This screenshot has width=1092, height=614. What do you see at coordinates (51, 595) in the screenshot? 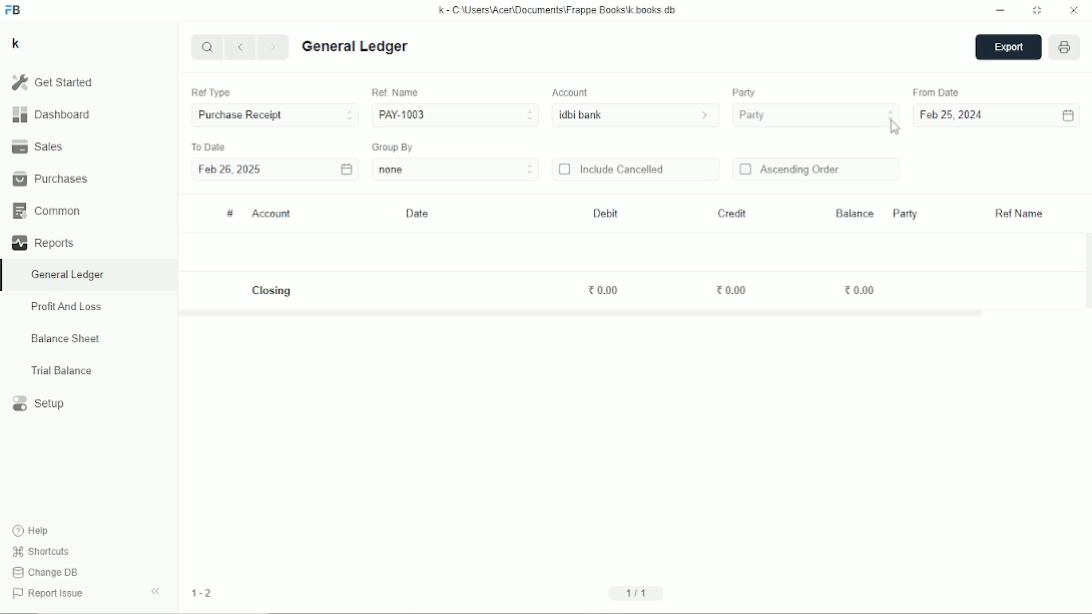
I see `Report issue` at bounding box center [51, 595].